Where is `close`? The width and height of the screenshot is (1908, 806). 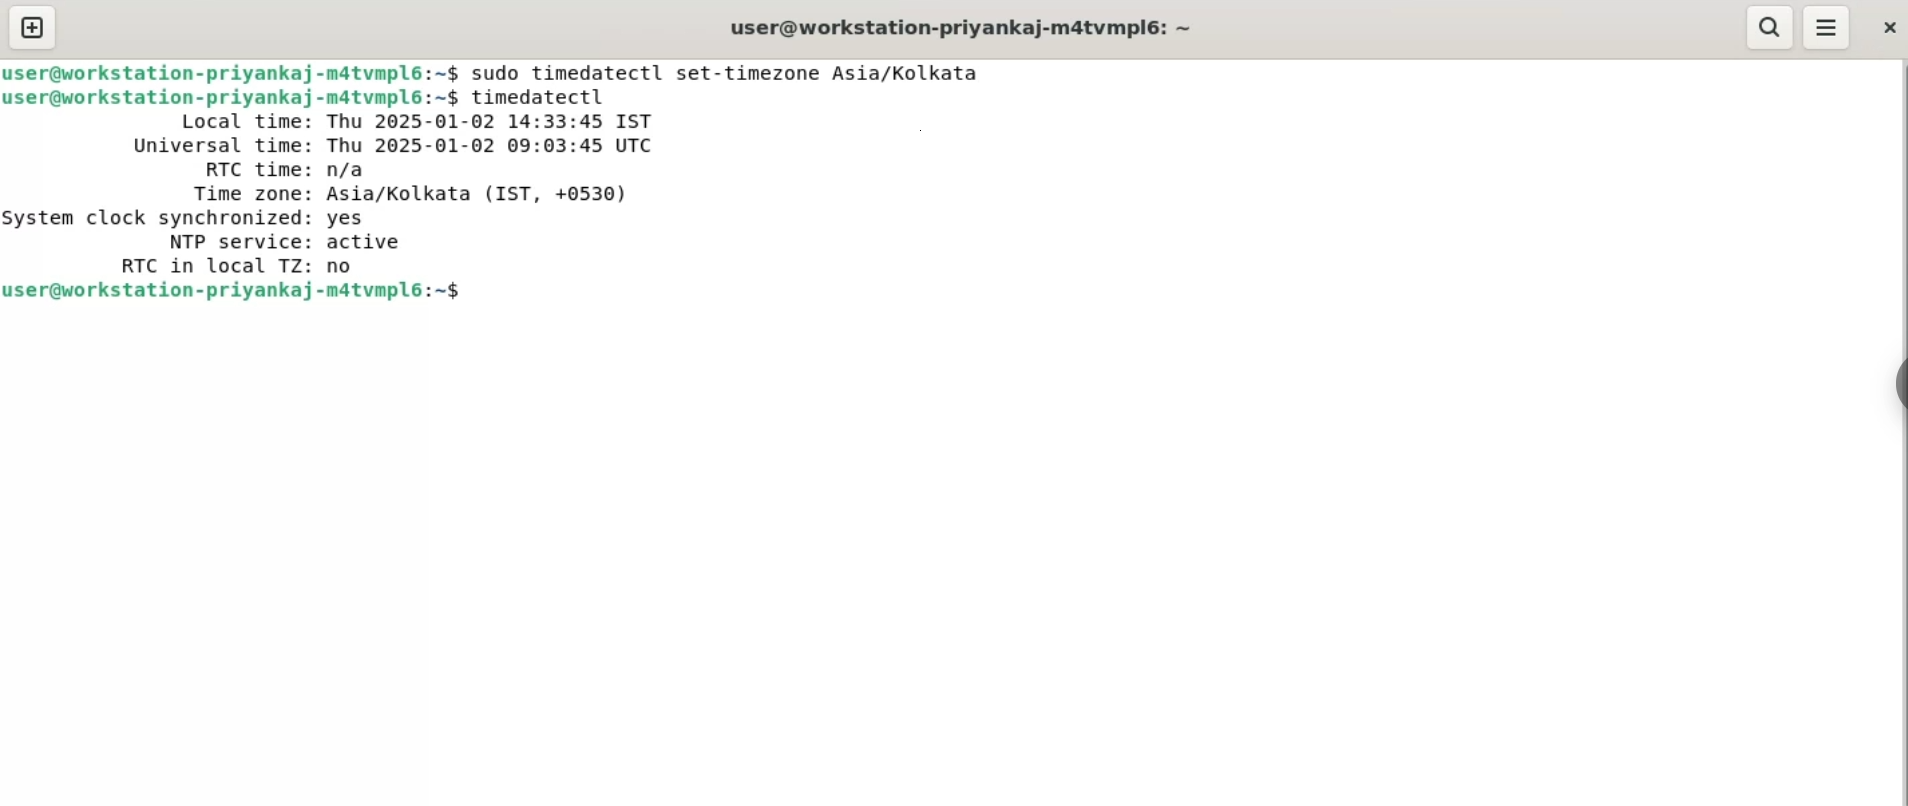 close is located at coordinates (1891, 29).